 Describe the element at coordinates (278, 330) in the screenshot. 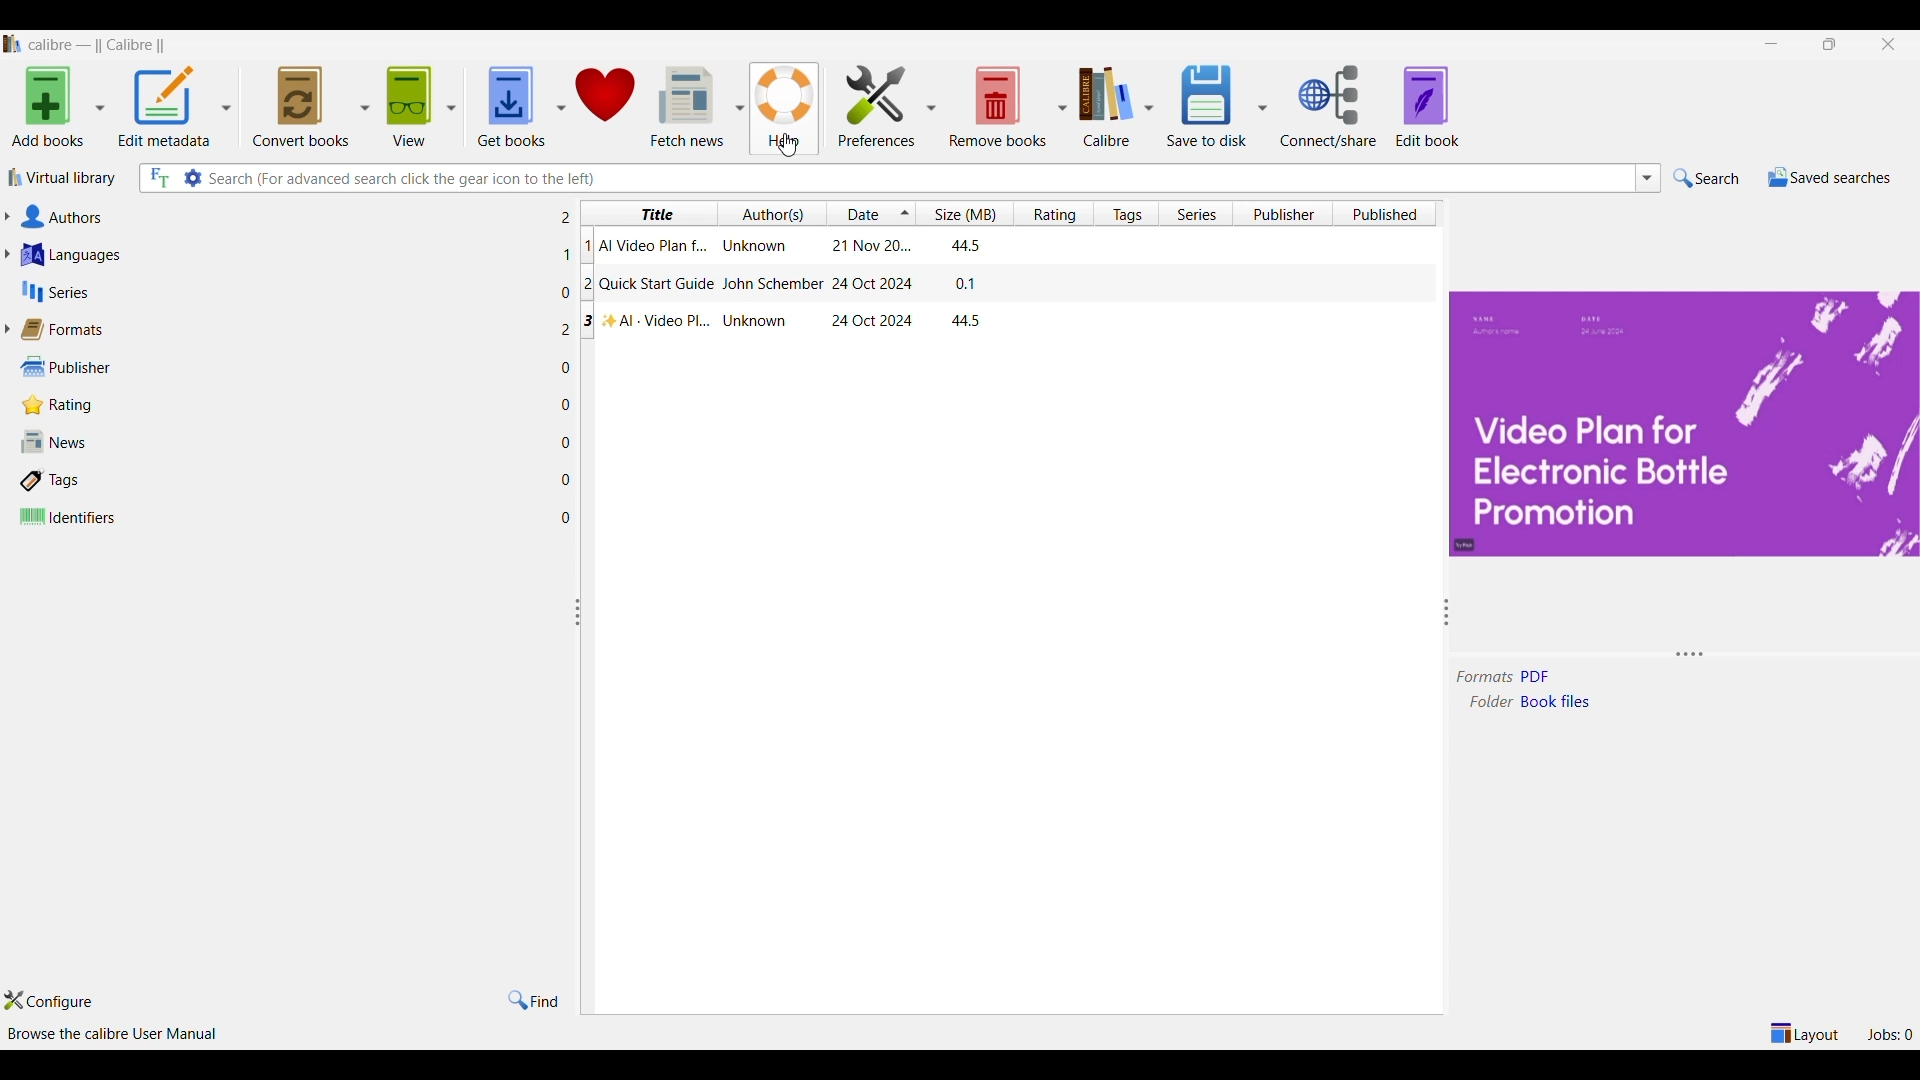

I see `Formats` at that location.